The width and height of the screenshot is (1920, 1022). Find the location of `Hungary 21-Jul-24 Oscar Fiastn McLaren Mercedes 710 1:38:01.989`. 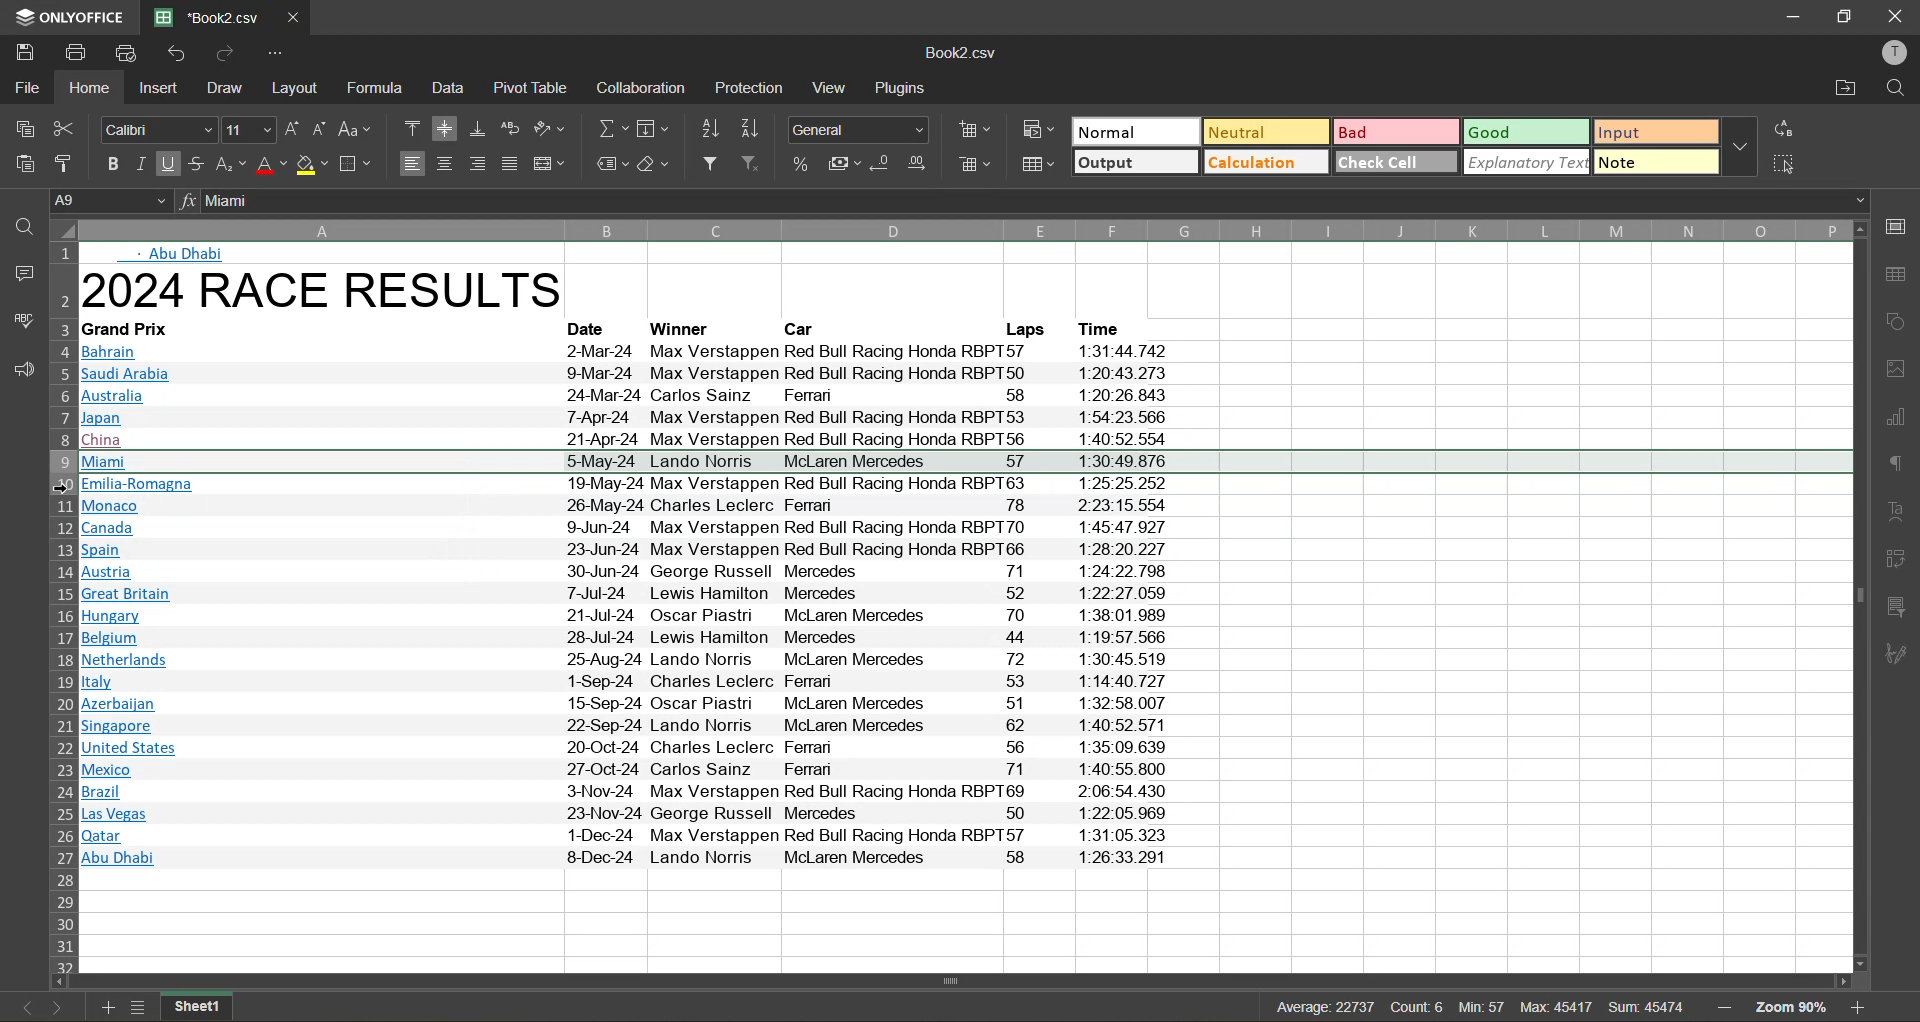

Hungary 21-Jul-24 Oscar Fiastn McLaren Mercedes 710 1:38:01.989 is located at coordinates (625, 617).